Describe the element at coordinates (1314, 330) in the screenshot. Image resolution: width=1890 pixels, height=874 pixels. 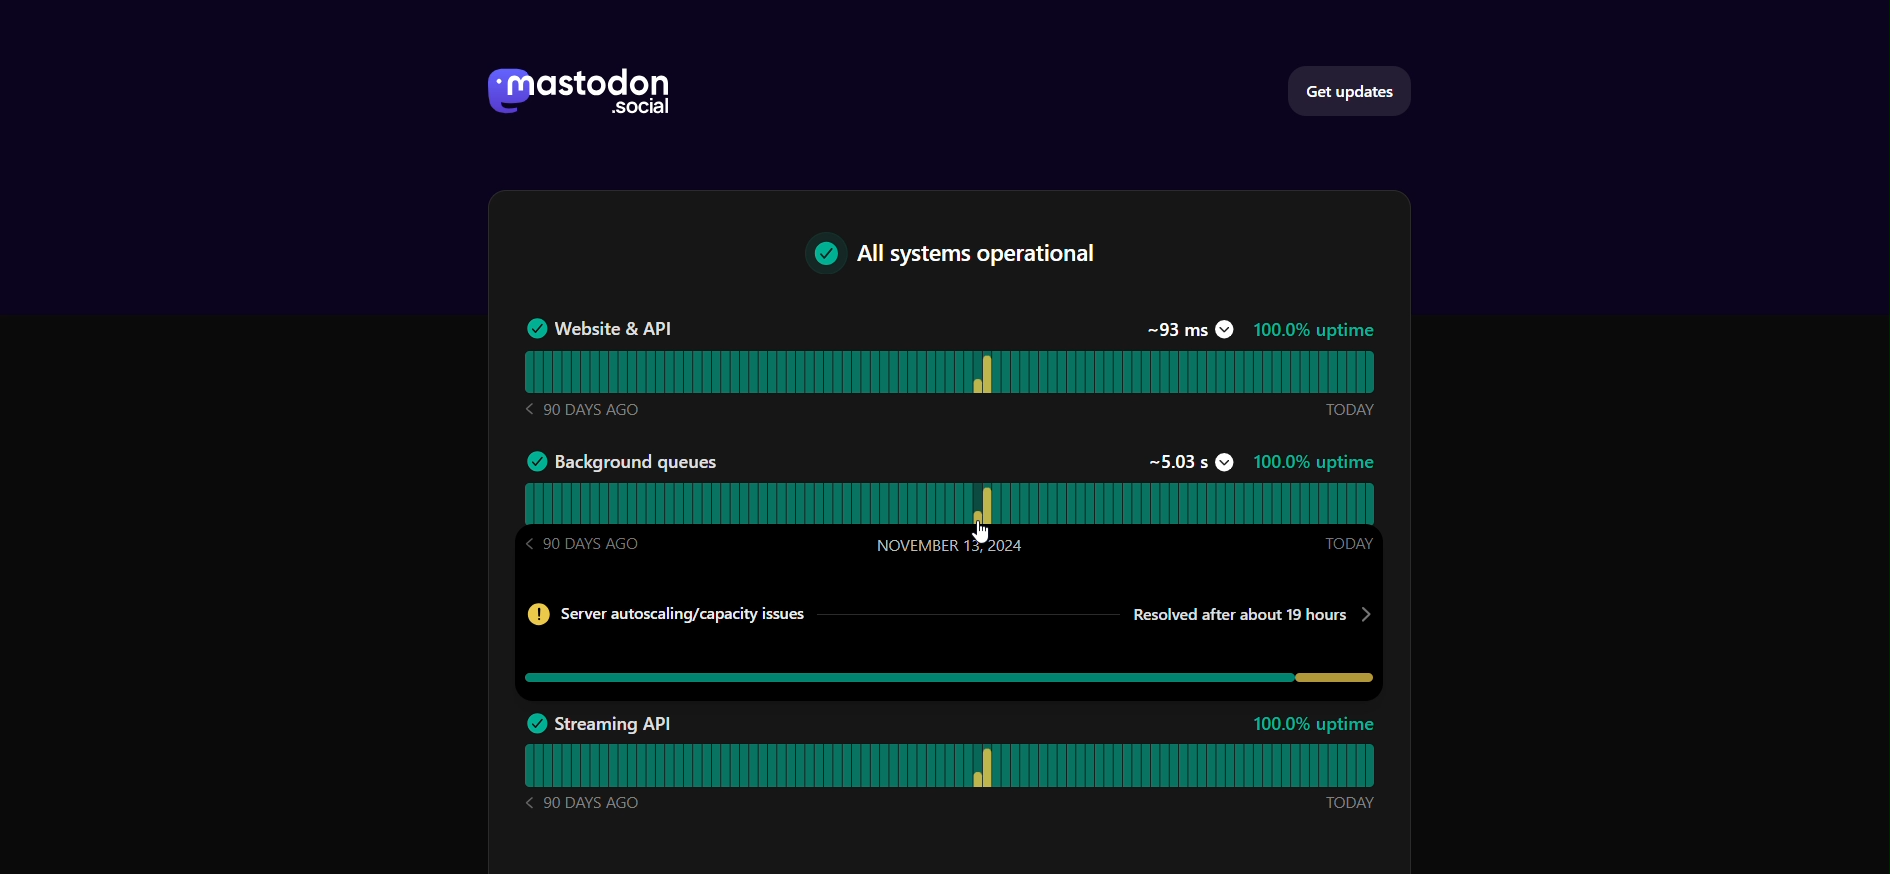
I see `100.0% uptime` at that location.